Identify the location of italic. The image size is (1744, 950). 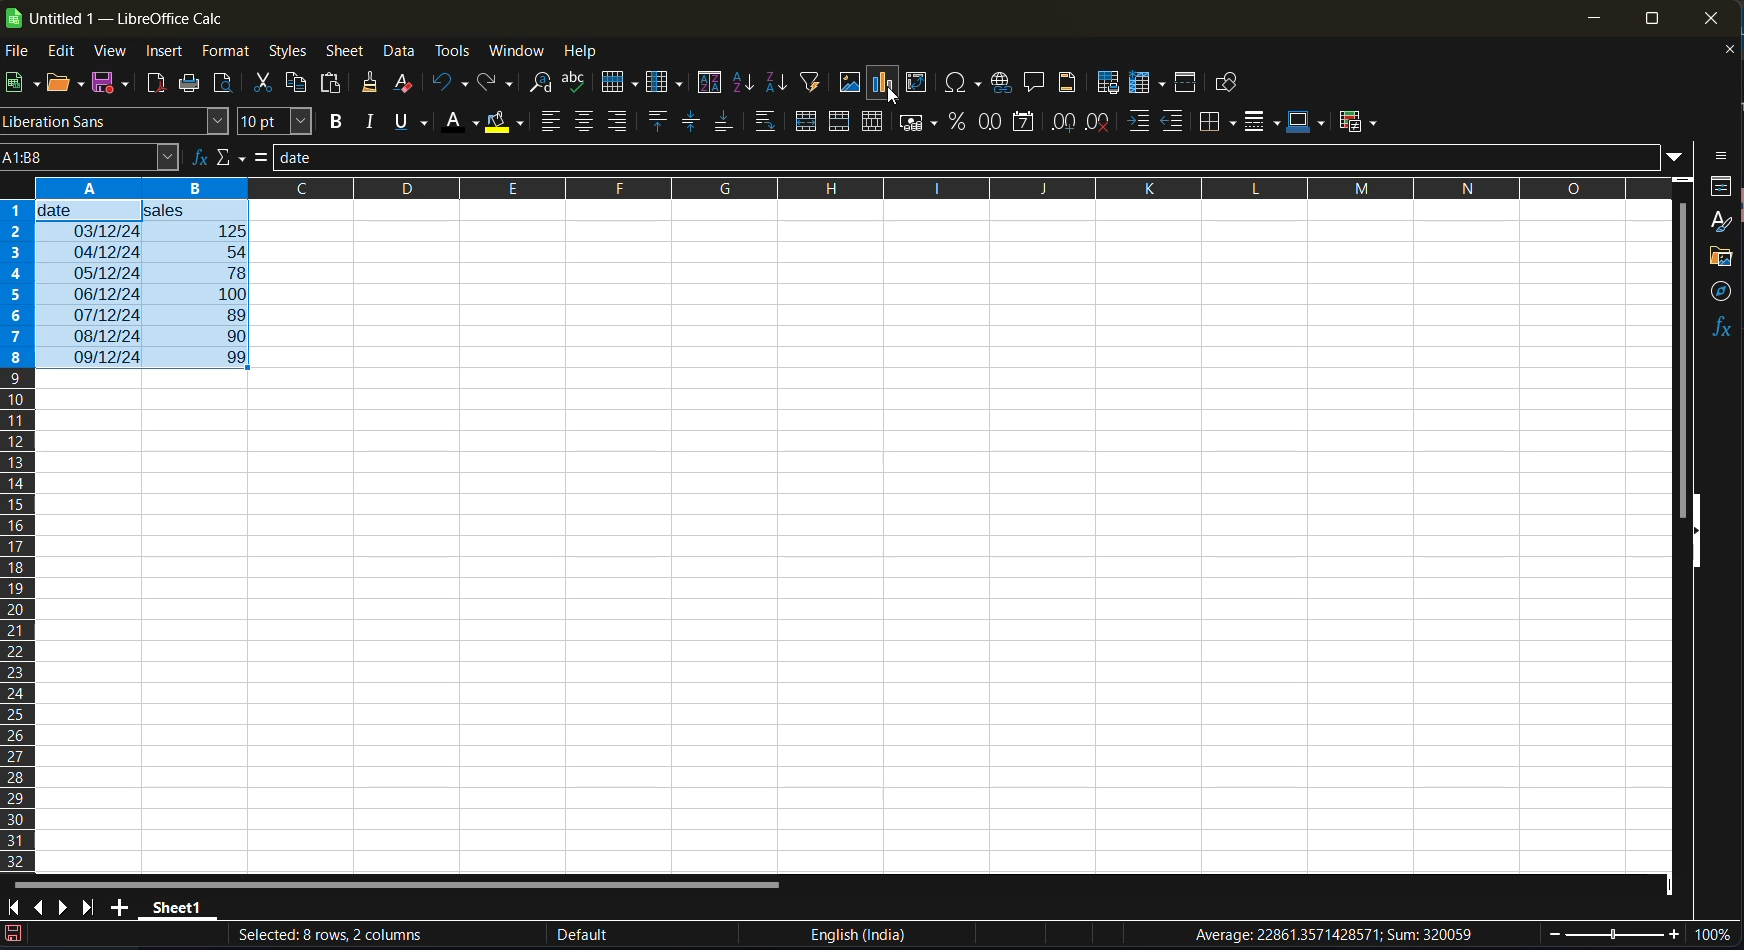
(374, 122).